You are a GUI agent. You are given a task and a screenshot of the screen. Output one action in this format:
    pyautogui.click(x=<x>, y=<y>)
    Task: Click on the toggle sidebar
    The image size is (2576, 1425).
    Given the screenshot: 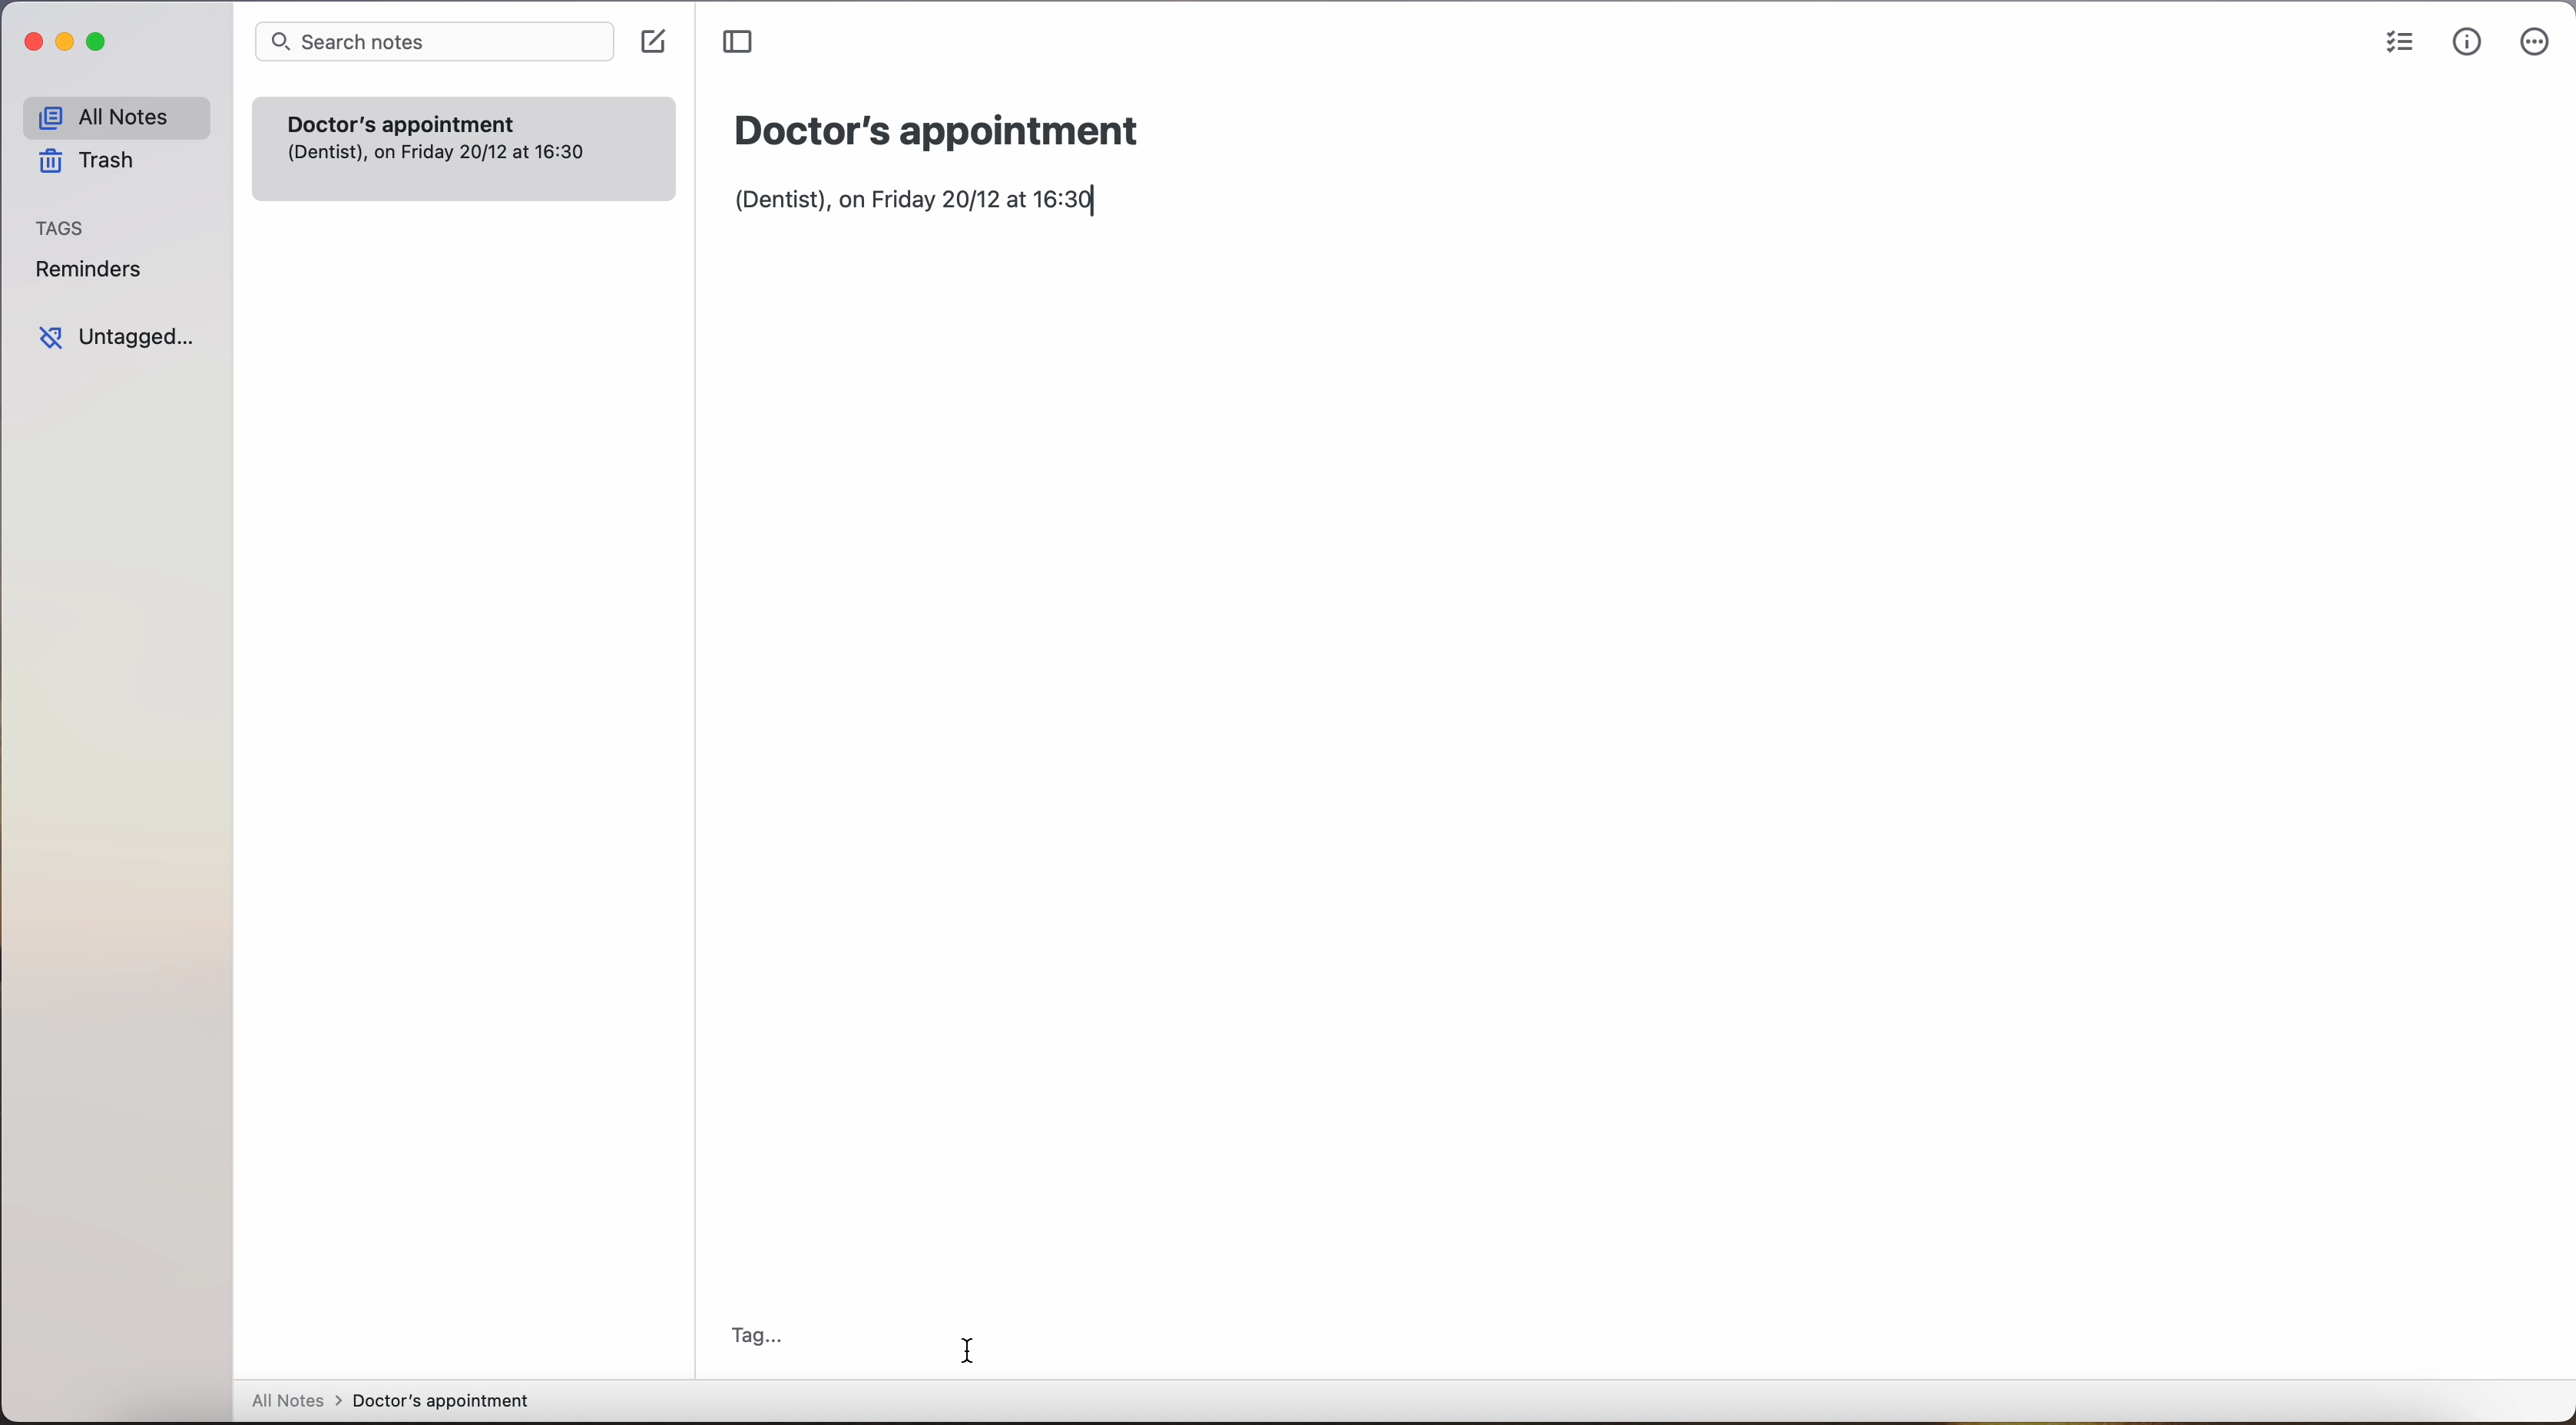 What is the action you would take?
    pyautogui.click(x=736, y=41)
    